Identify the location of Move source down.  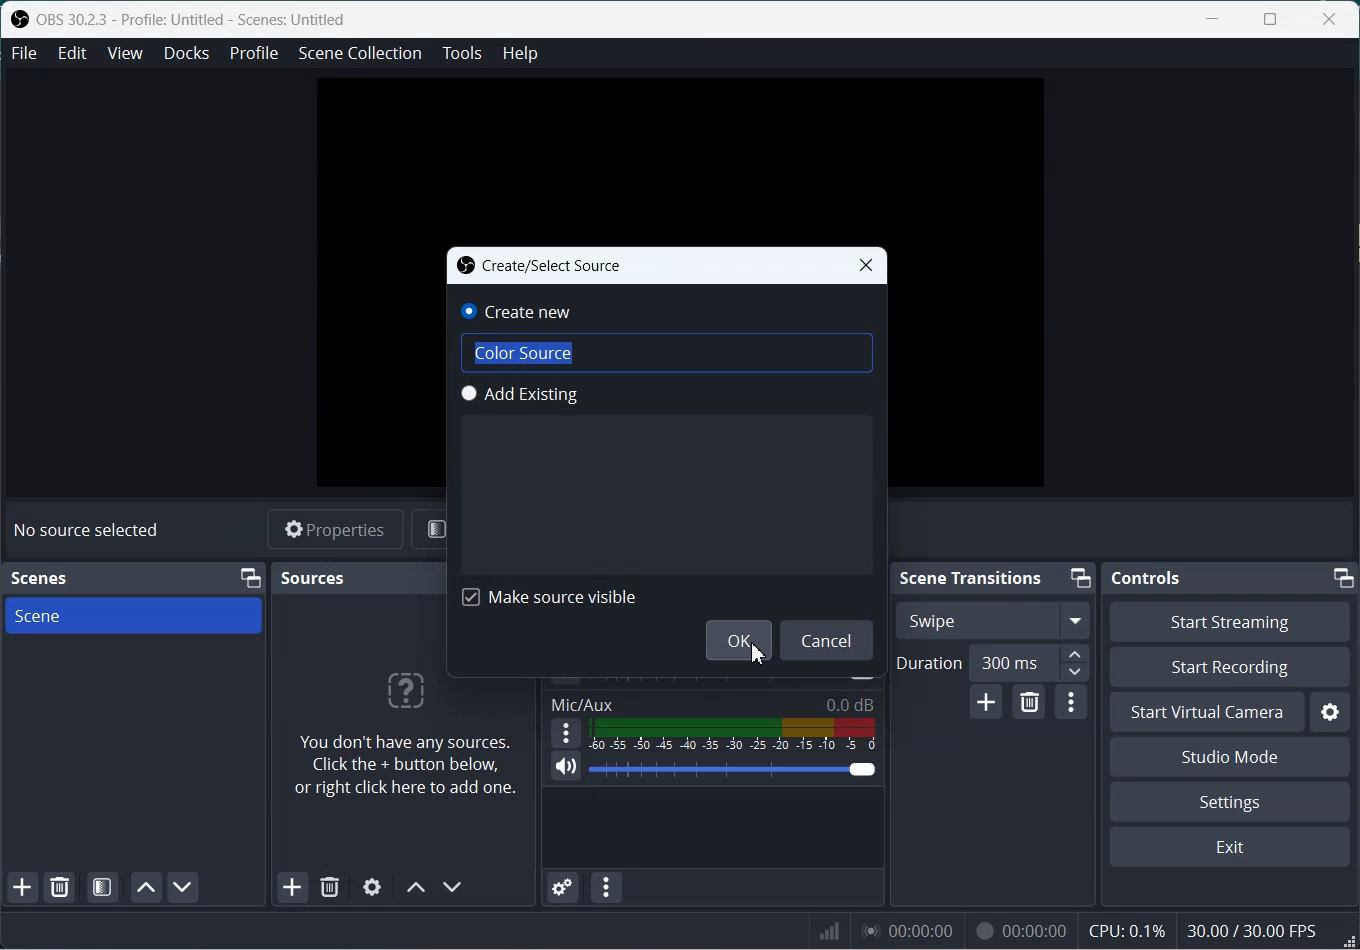
(453, 887).